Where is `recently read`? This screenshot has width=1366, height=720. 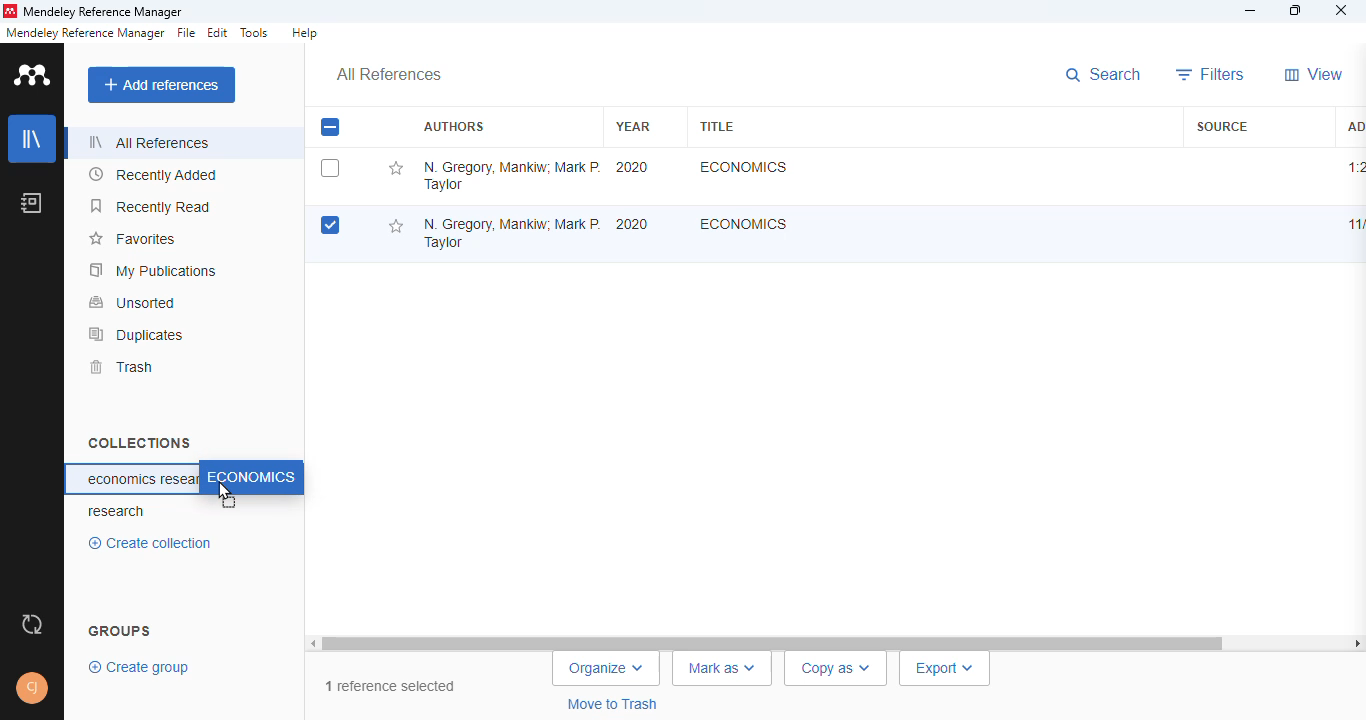
recently read is located at coordinates (152, 206).